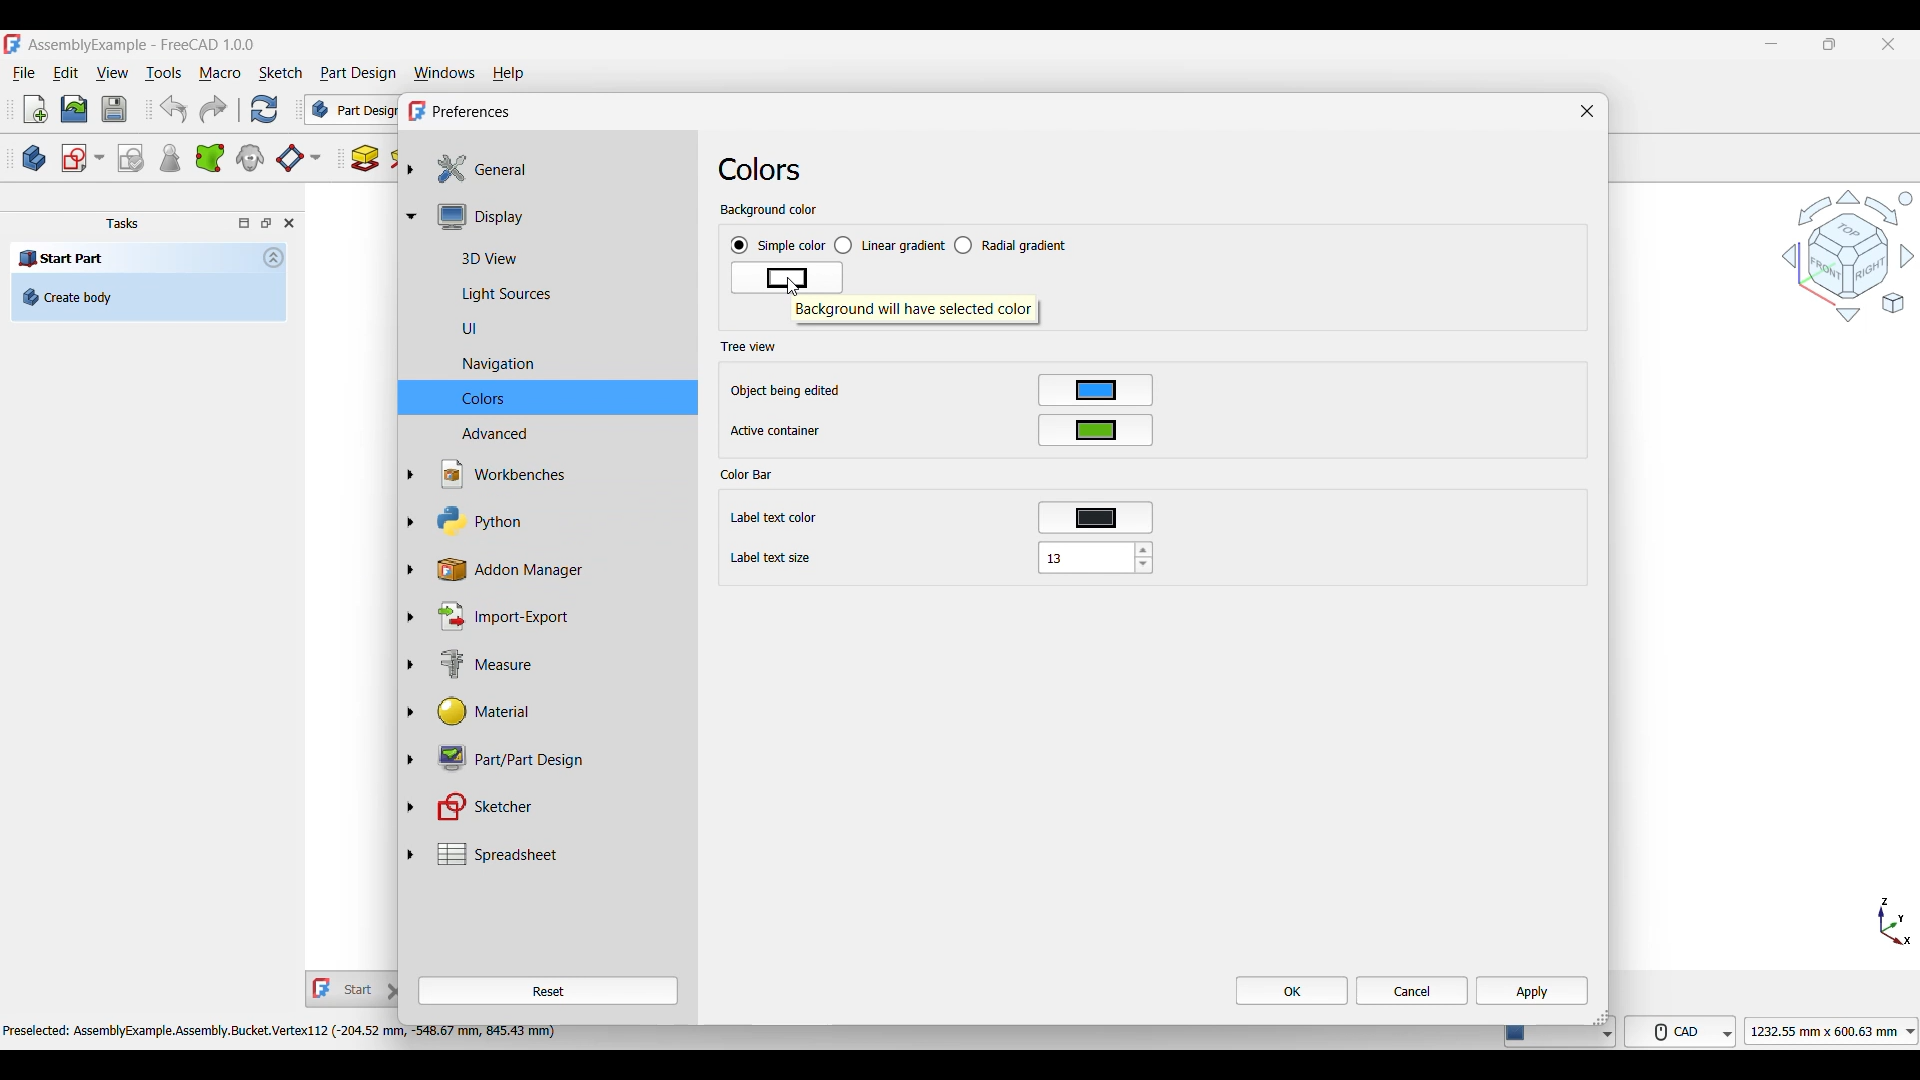 The image size is (1920, 1080). Describe the element at coordinates (130, 159) in the screenshot. I see `Validate sketch` at that location.